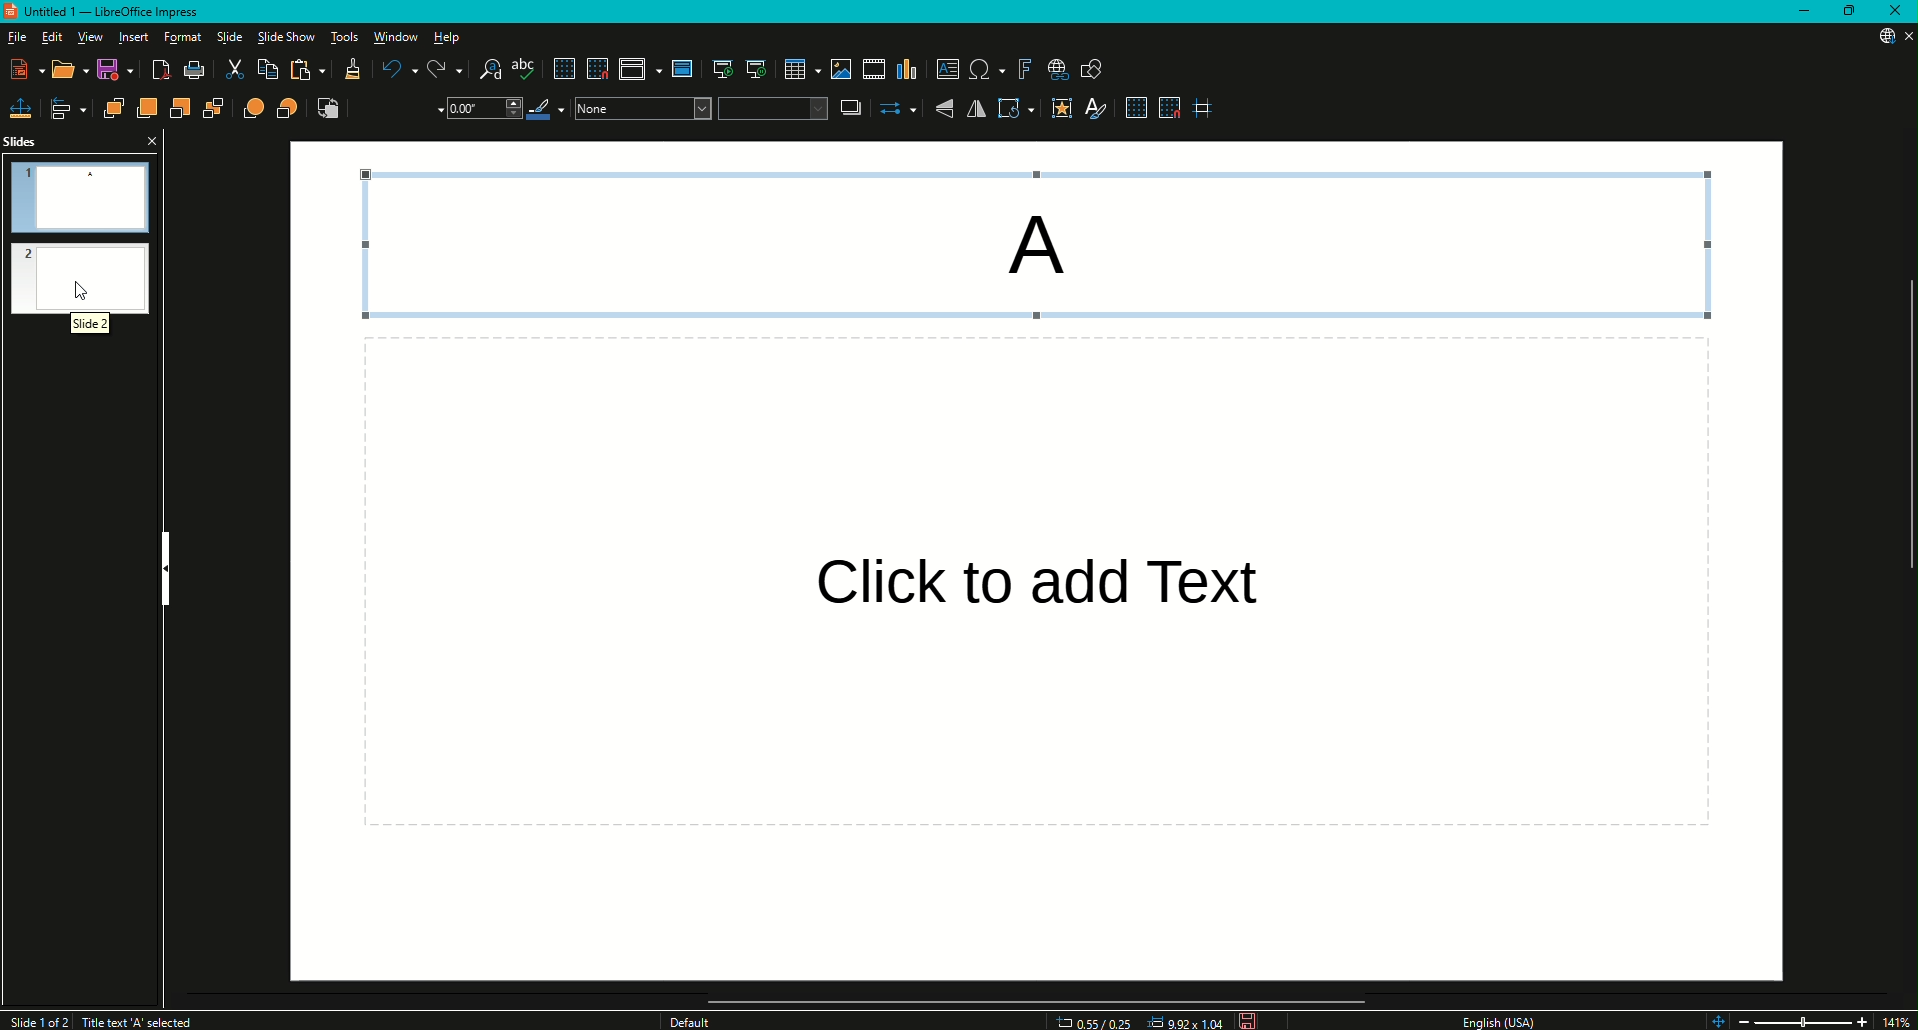 The width and height of the screenshot is (1918, 1030). I want to click on Scroll, so click(1919, 424).